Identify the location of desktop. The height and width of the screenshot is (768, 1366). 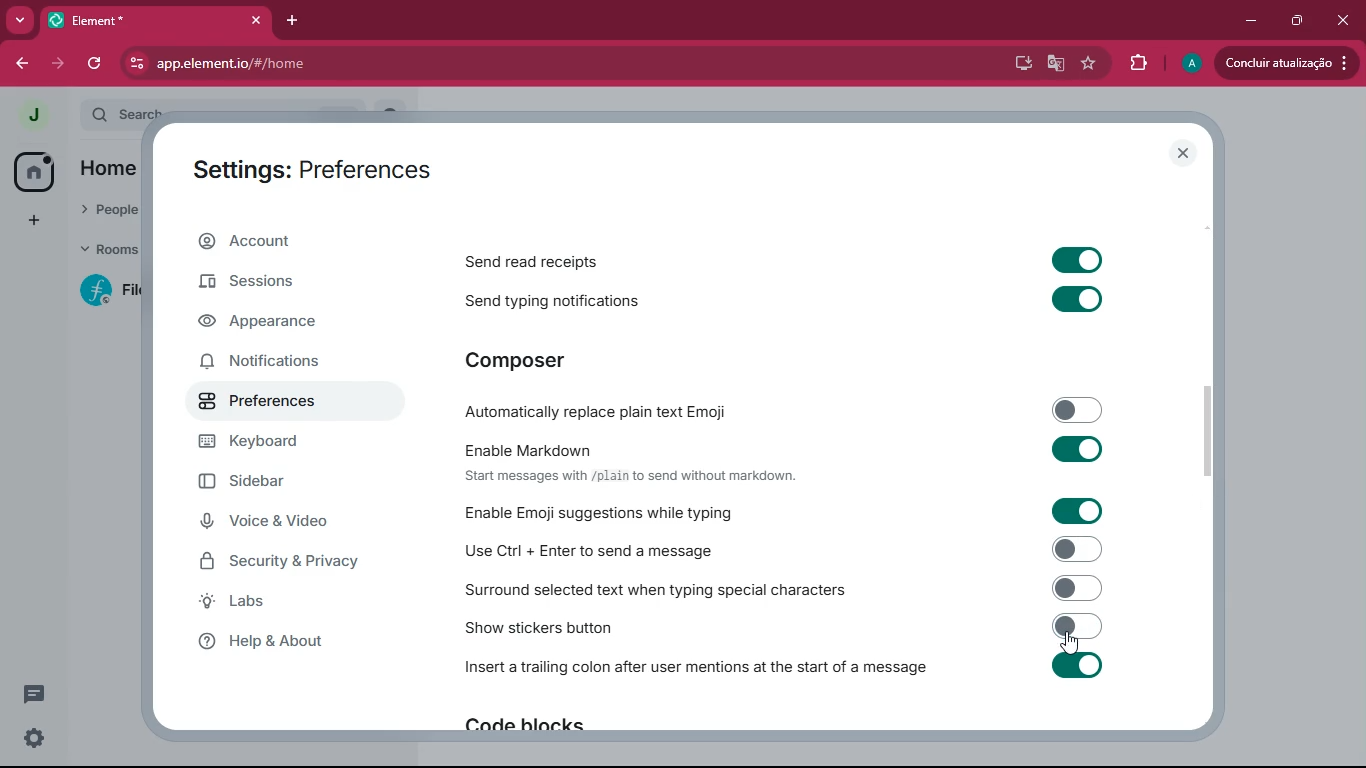
(1018, 65).